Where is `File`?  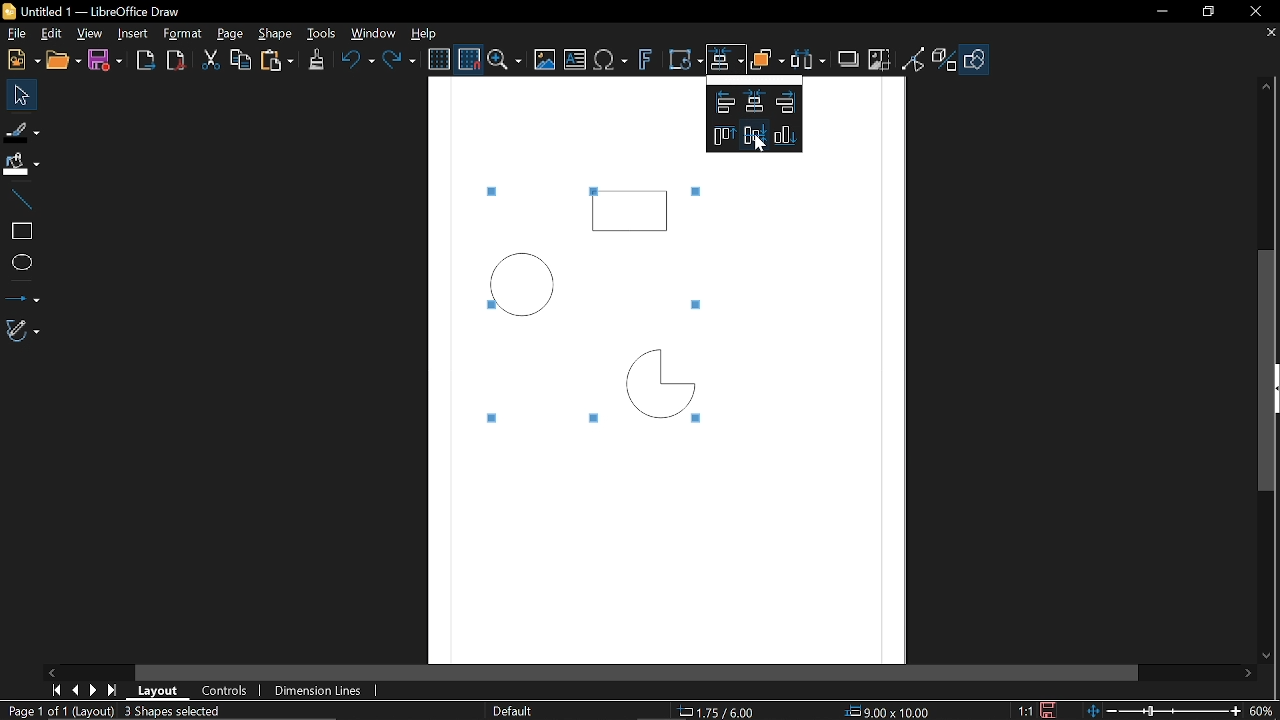
File is located at coordinates (17, 36).